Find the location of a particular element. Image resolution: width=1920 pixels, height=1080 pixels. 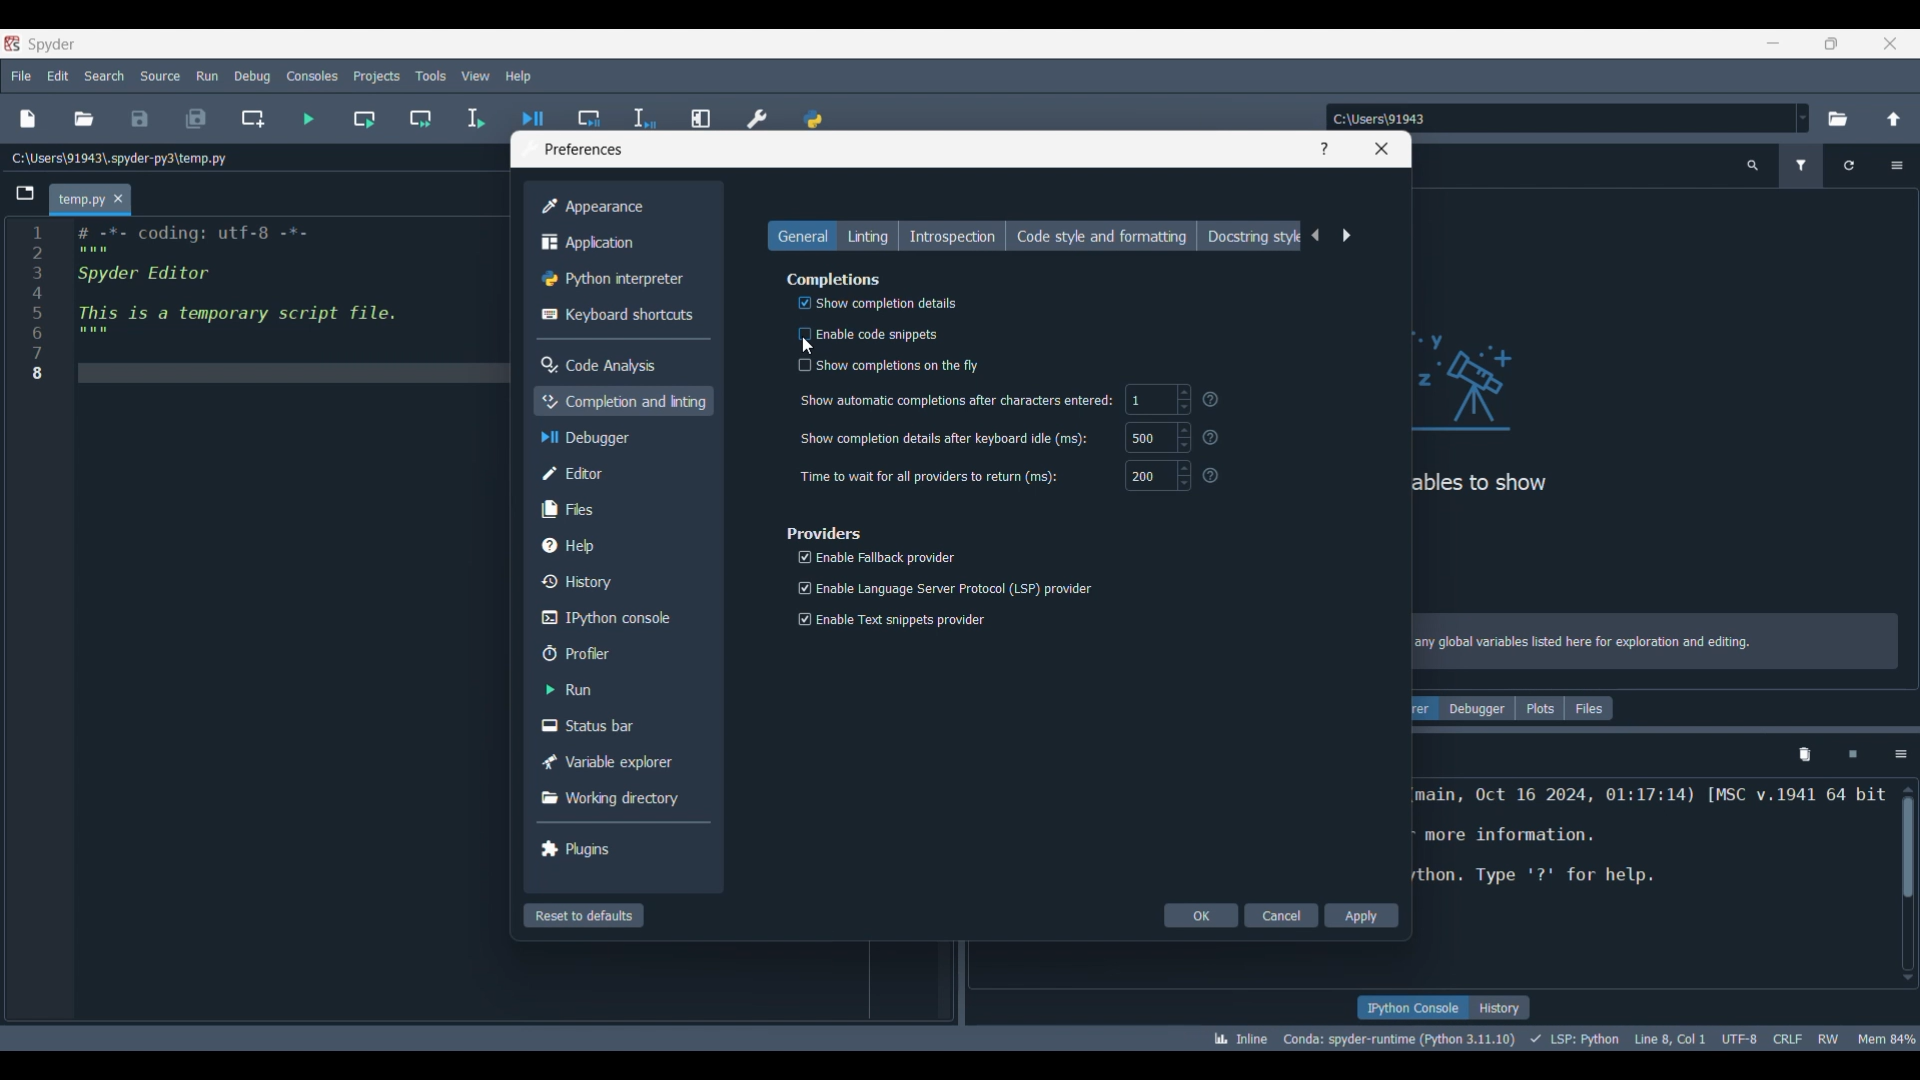

Profiler is located at coordinates (620, 653).